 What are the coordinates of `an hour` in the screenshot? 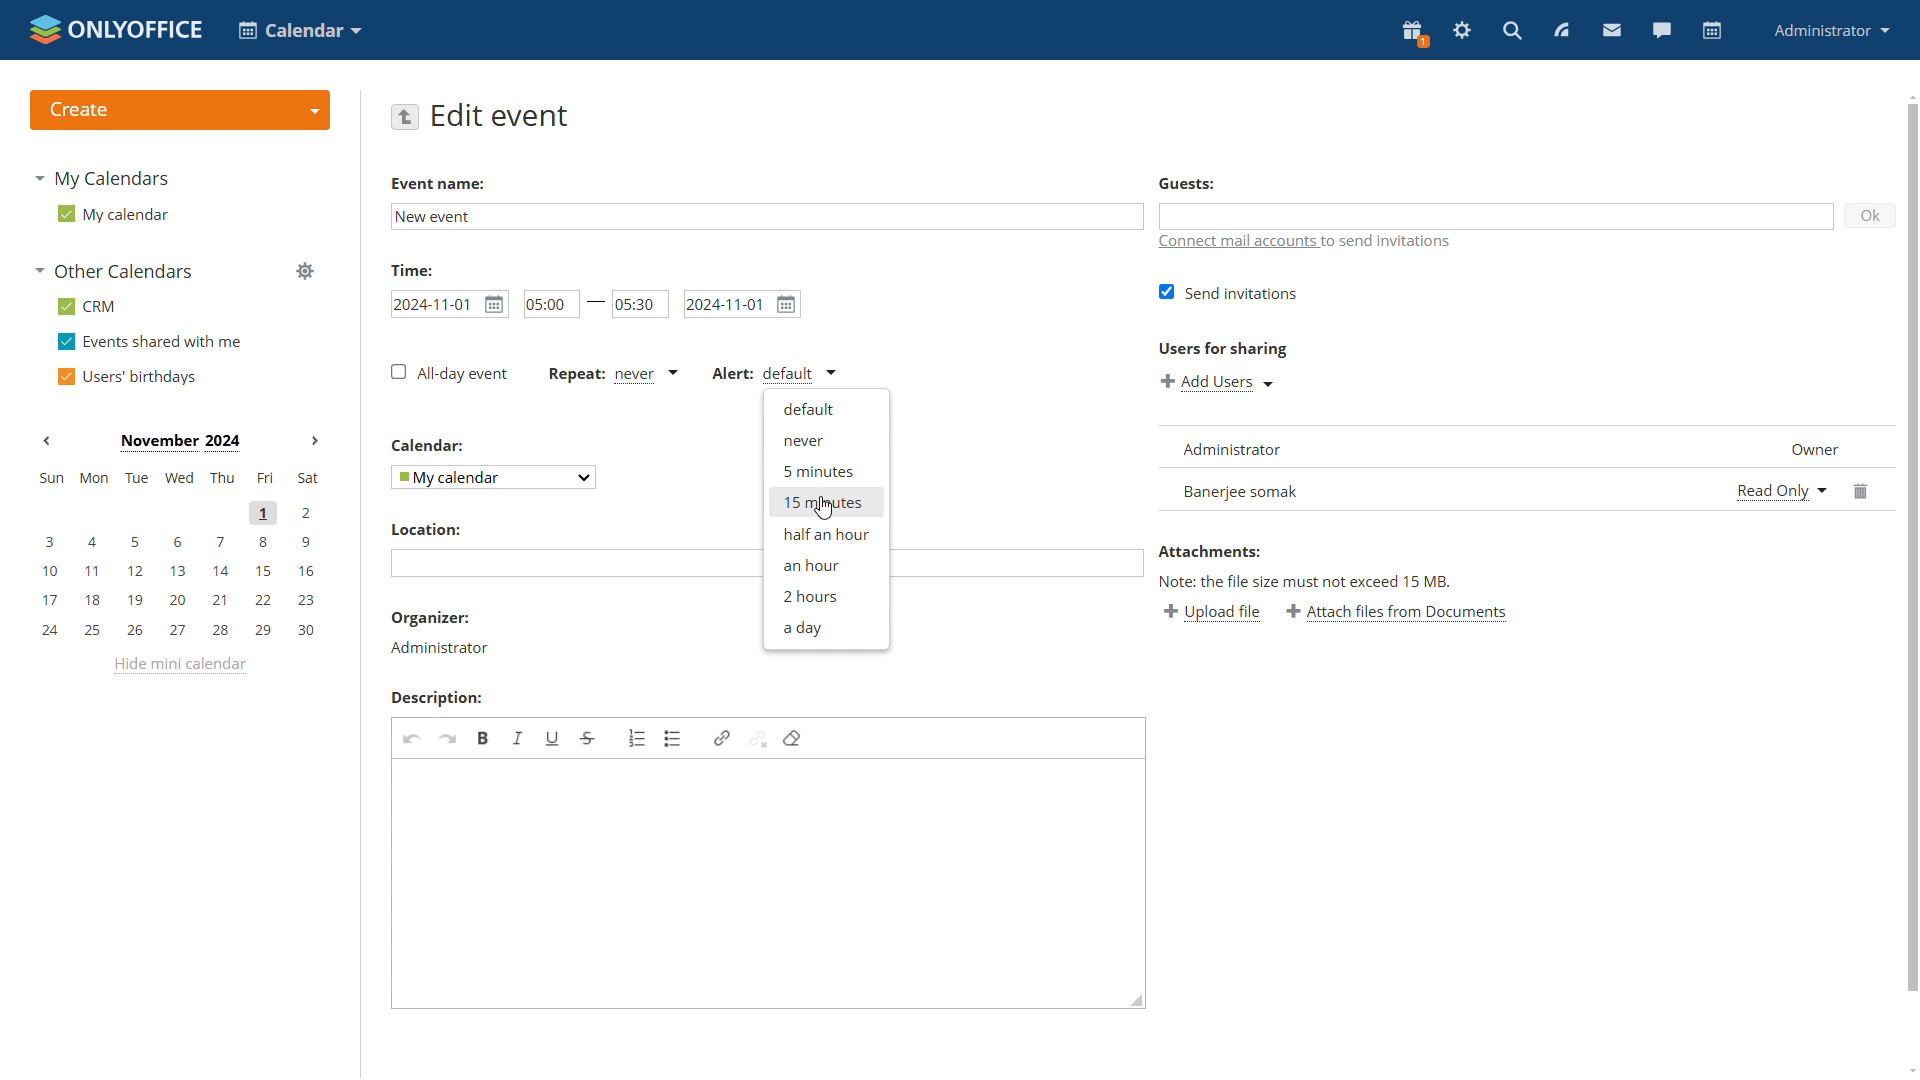 It's located at (824, 563).